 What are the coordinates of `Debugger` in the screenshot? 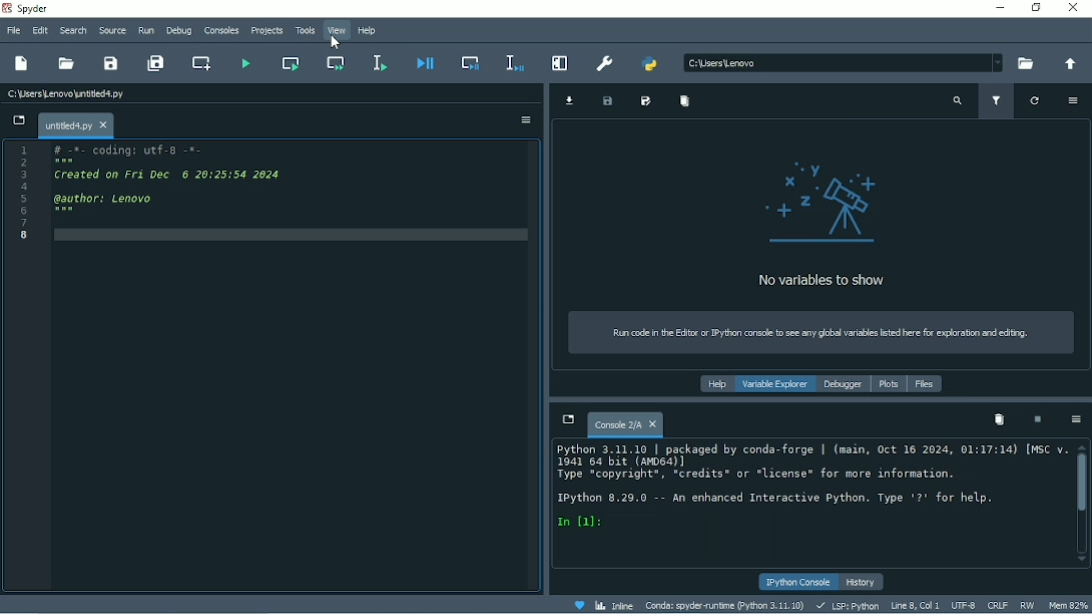 It's located at (843, 385).